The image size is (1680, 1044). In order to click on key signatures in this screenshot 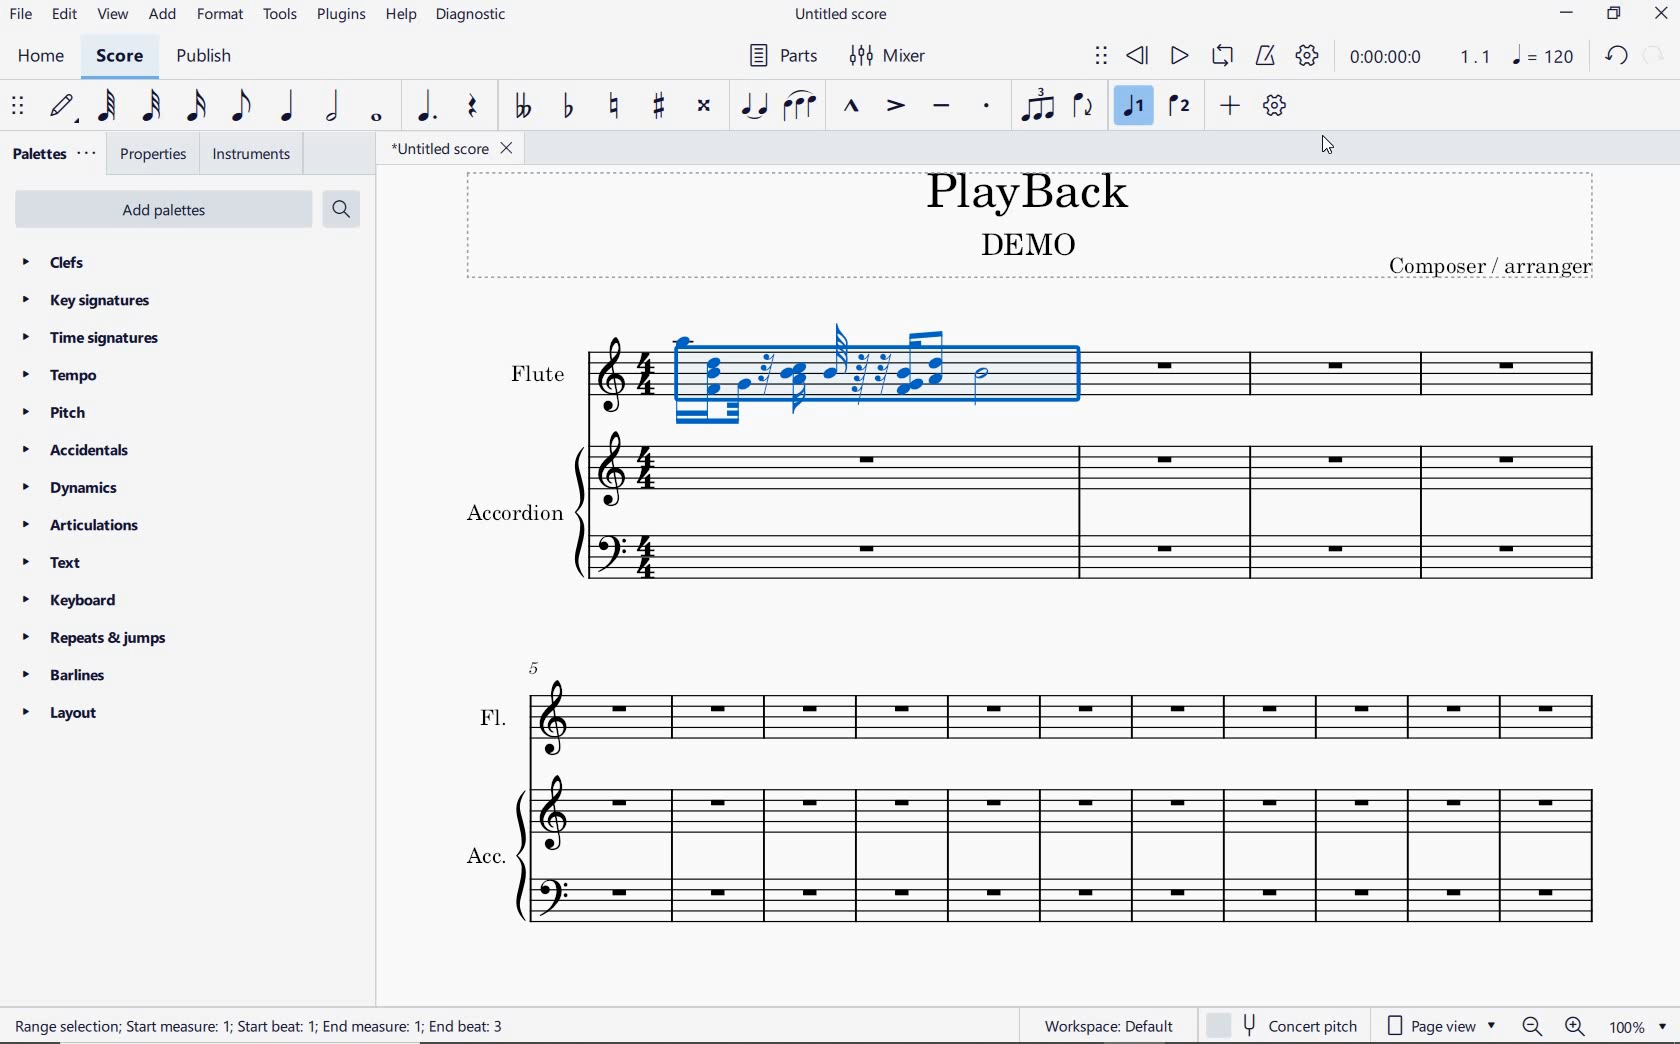, I will do `click(93, 301)`.